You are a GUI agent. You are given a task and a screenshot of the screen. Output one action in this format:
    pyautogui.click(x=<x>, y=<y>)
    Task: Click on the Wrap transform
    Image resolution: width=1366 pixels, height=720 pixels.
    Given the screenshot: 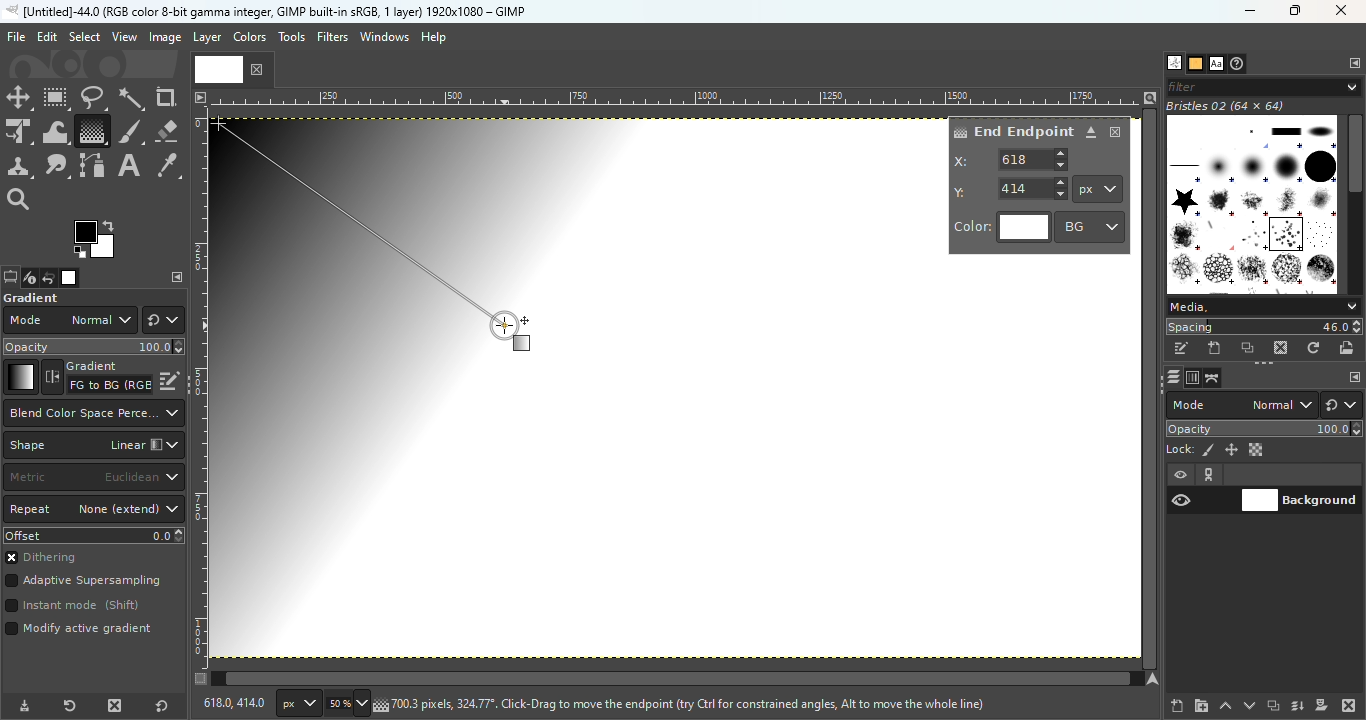 What is the action you would take?
    pyautogui.click(x=53, y=131)
    